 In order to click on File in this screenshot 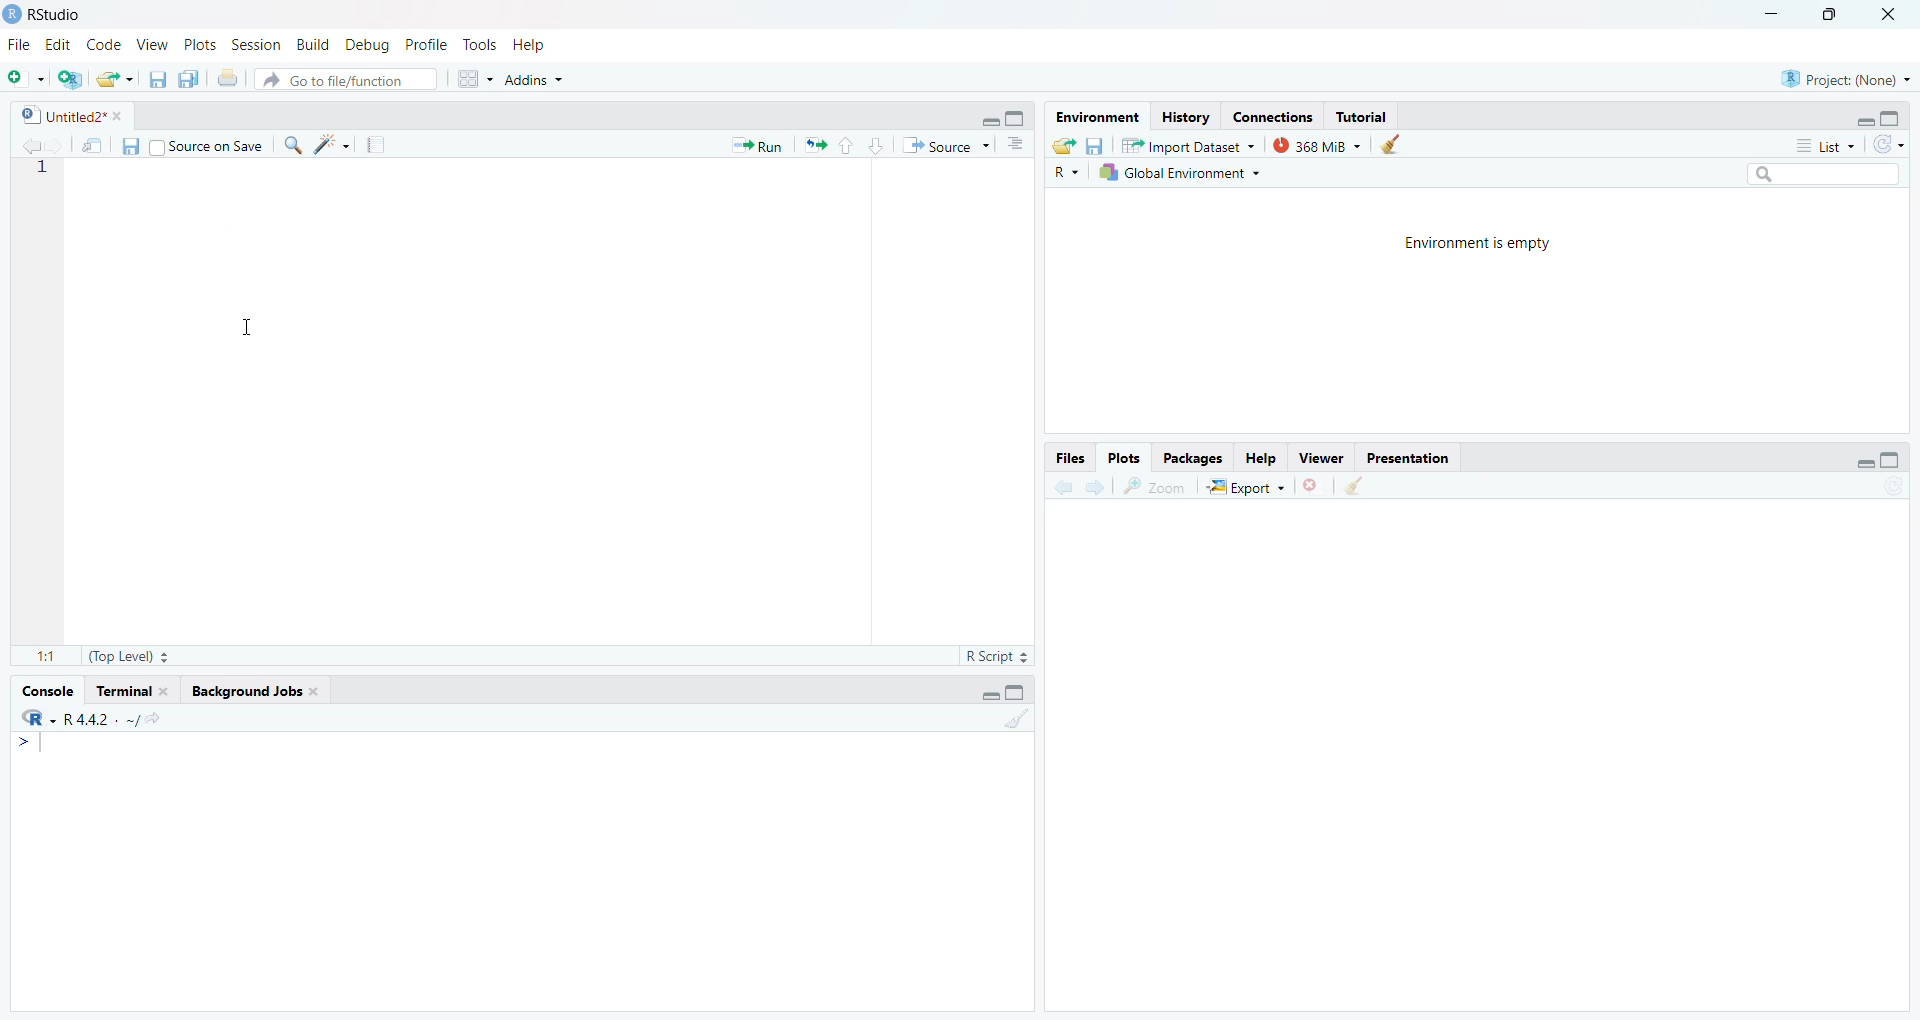, I will do `click(21, 46)`.